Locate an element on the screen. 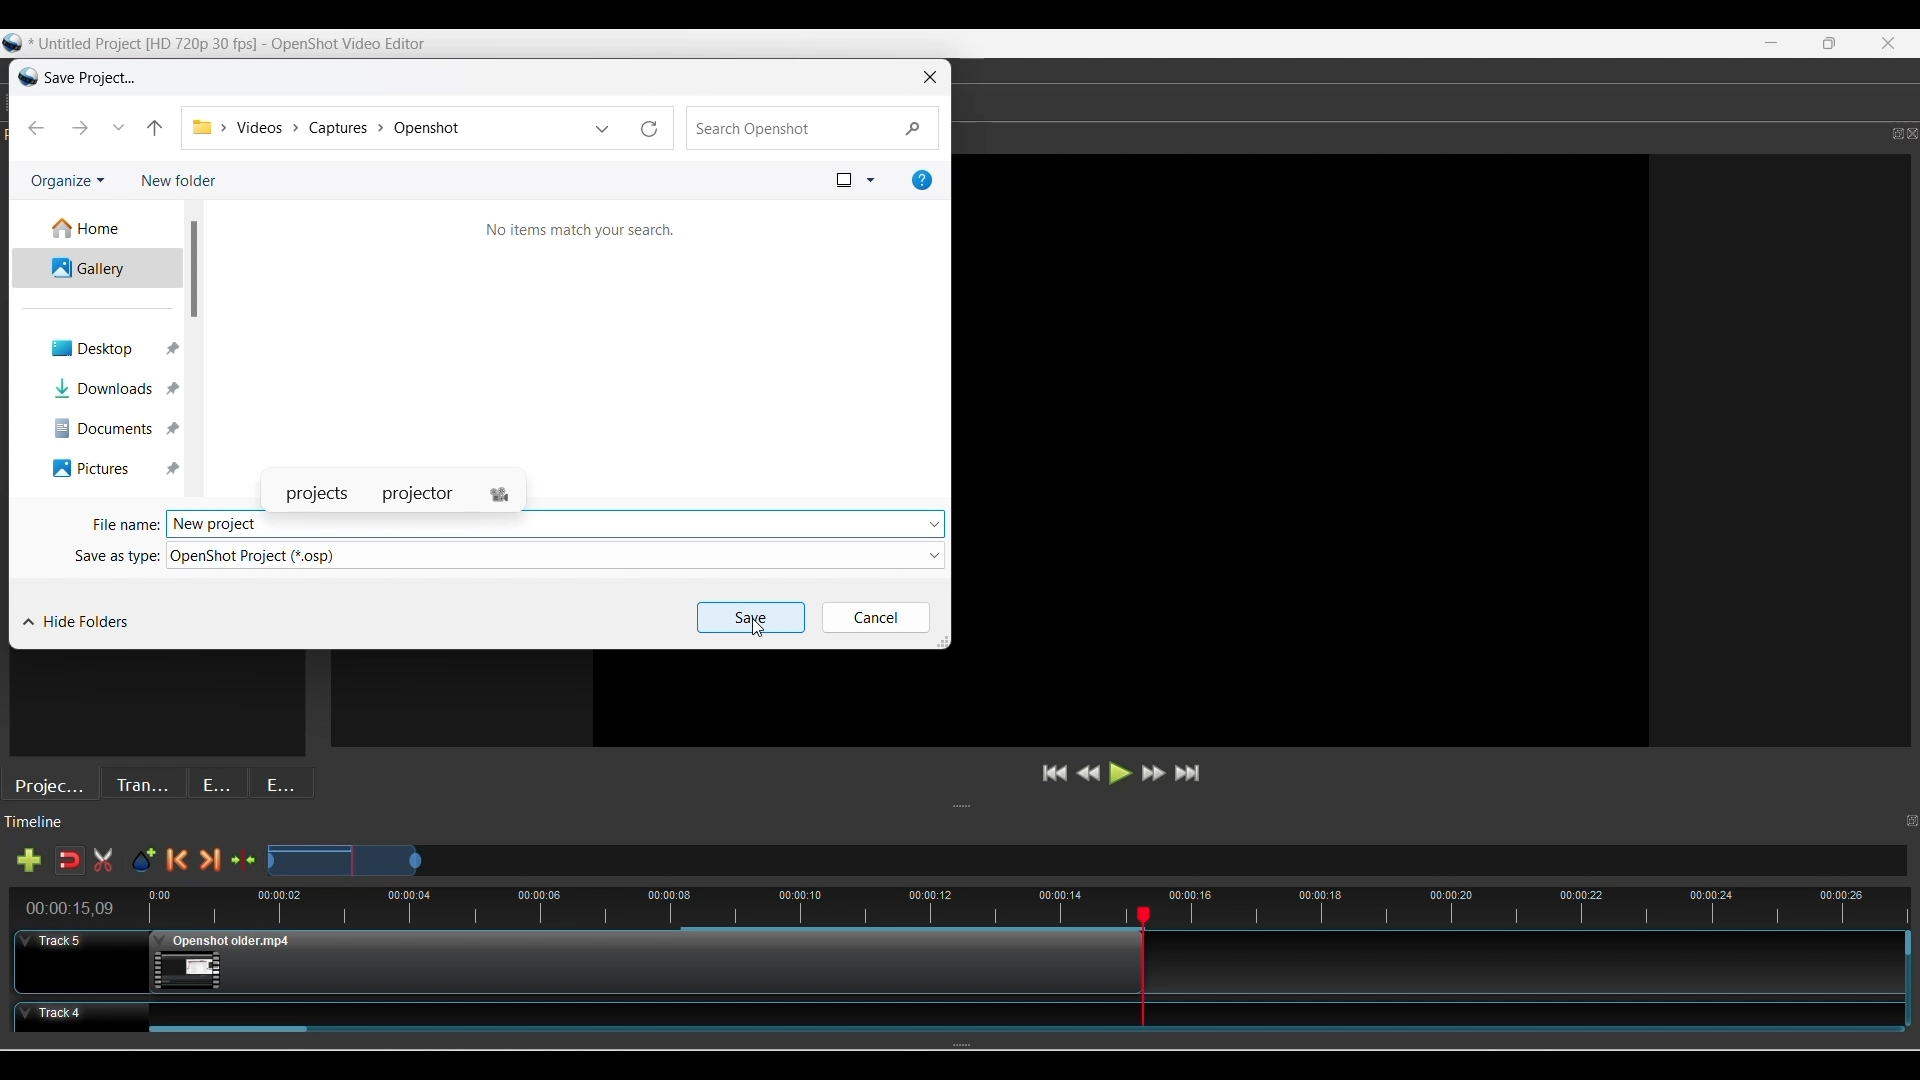  Forward is located at coordinates (79, 127).